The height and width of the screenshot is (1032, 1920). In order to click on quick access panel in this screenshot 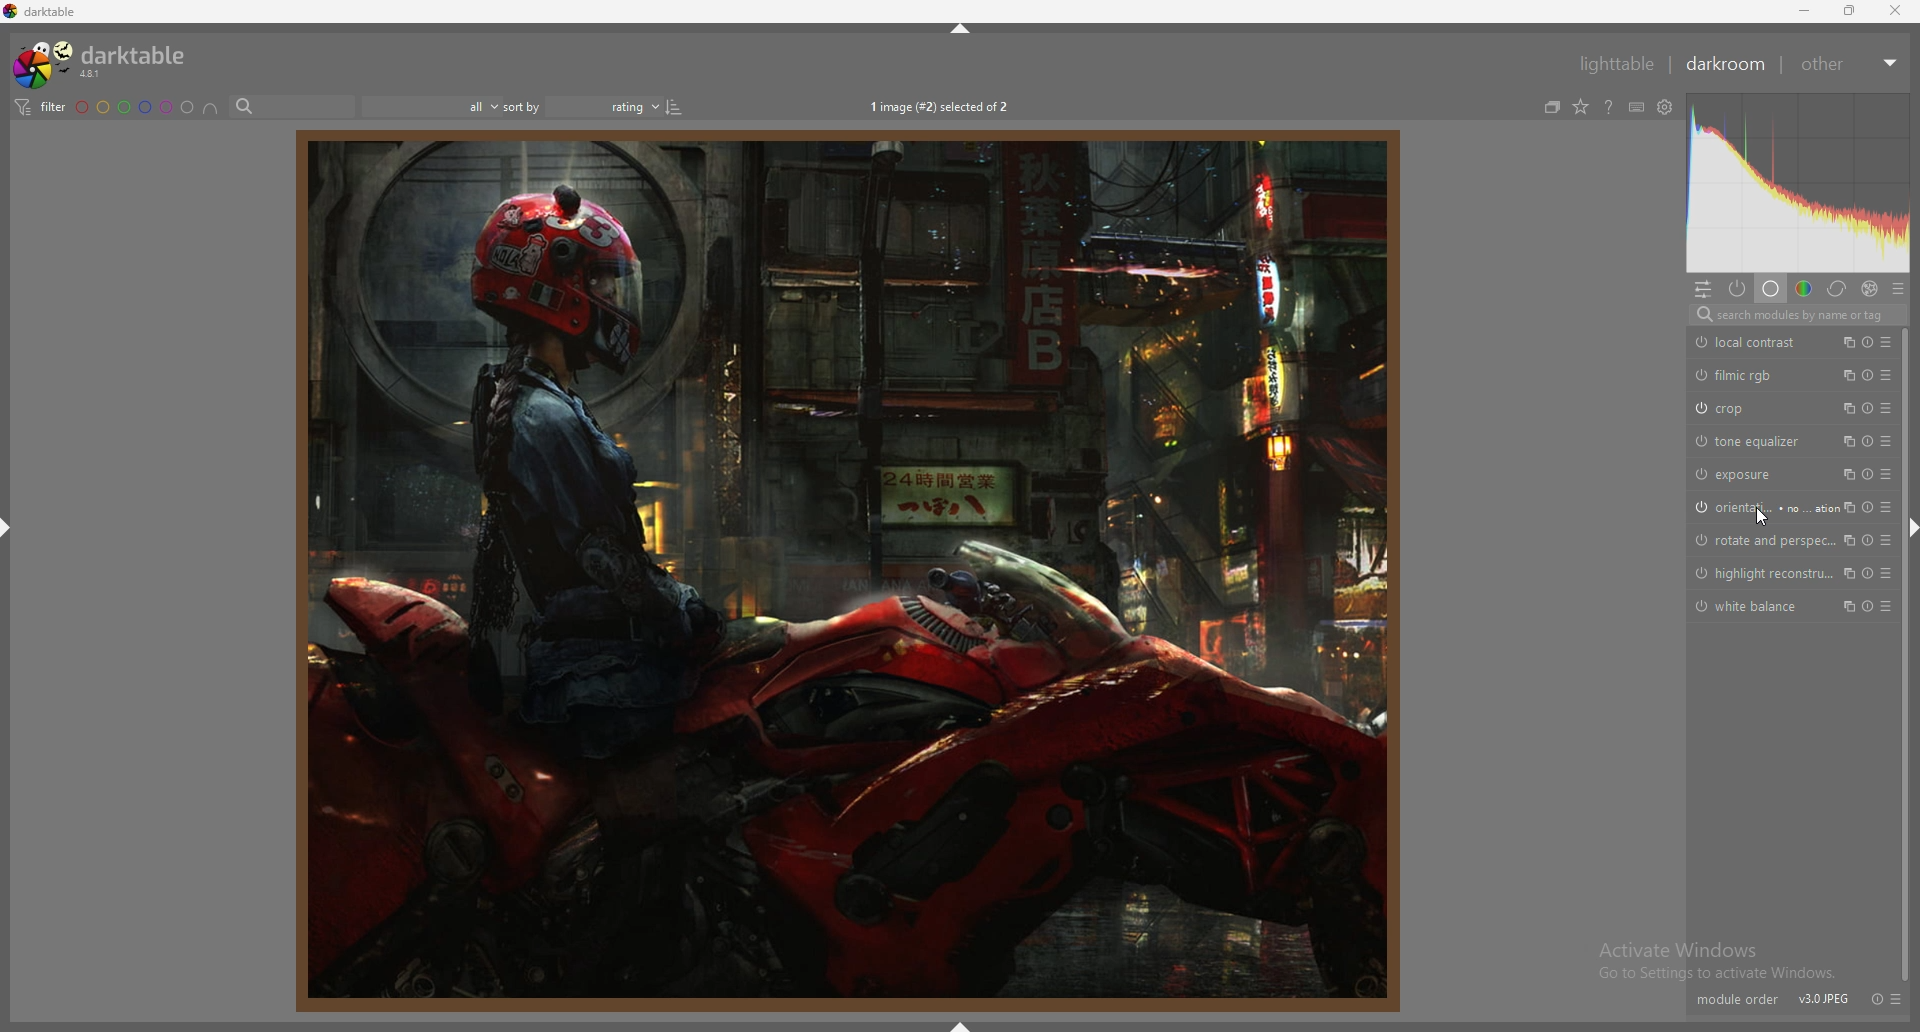, I will do `click(1703, 289)`.